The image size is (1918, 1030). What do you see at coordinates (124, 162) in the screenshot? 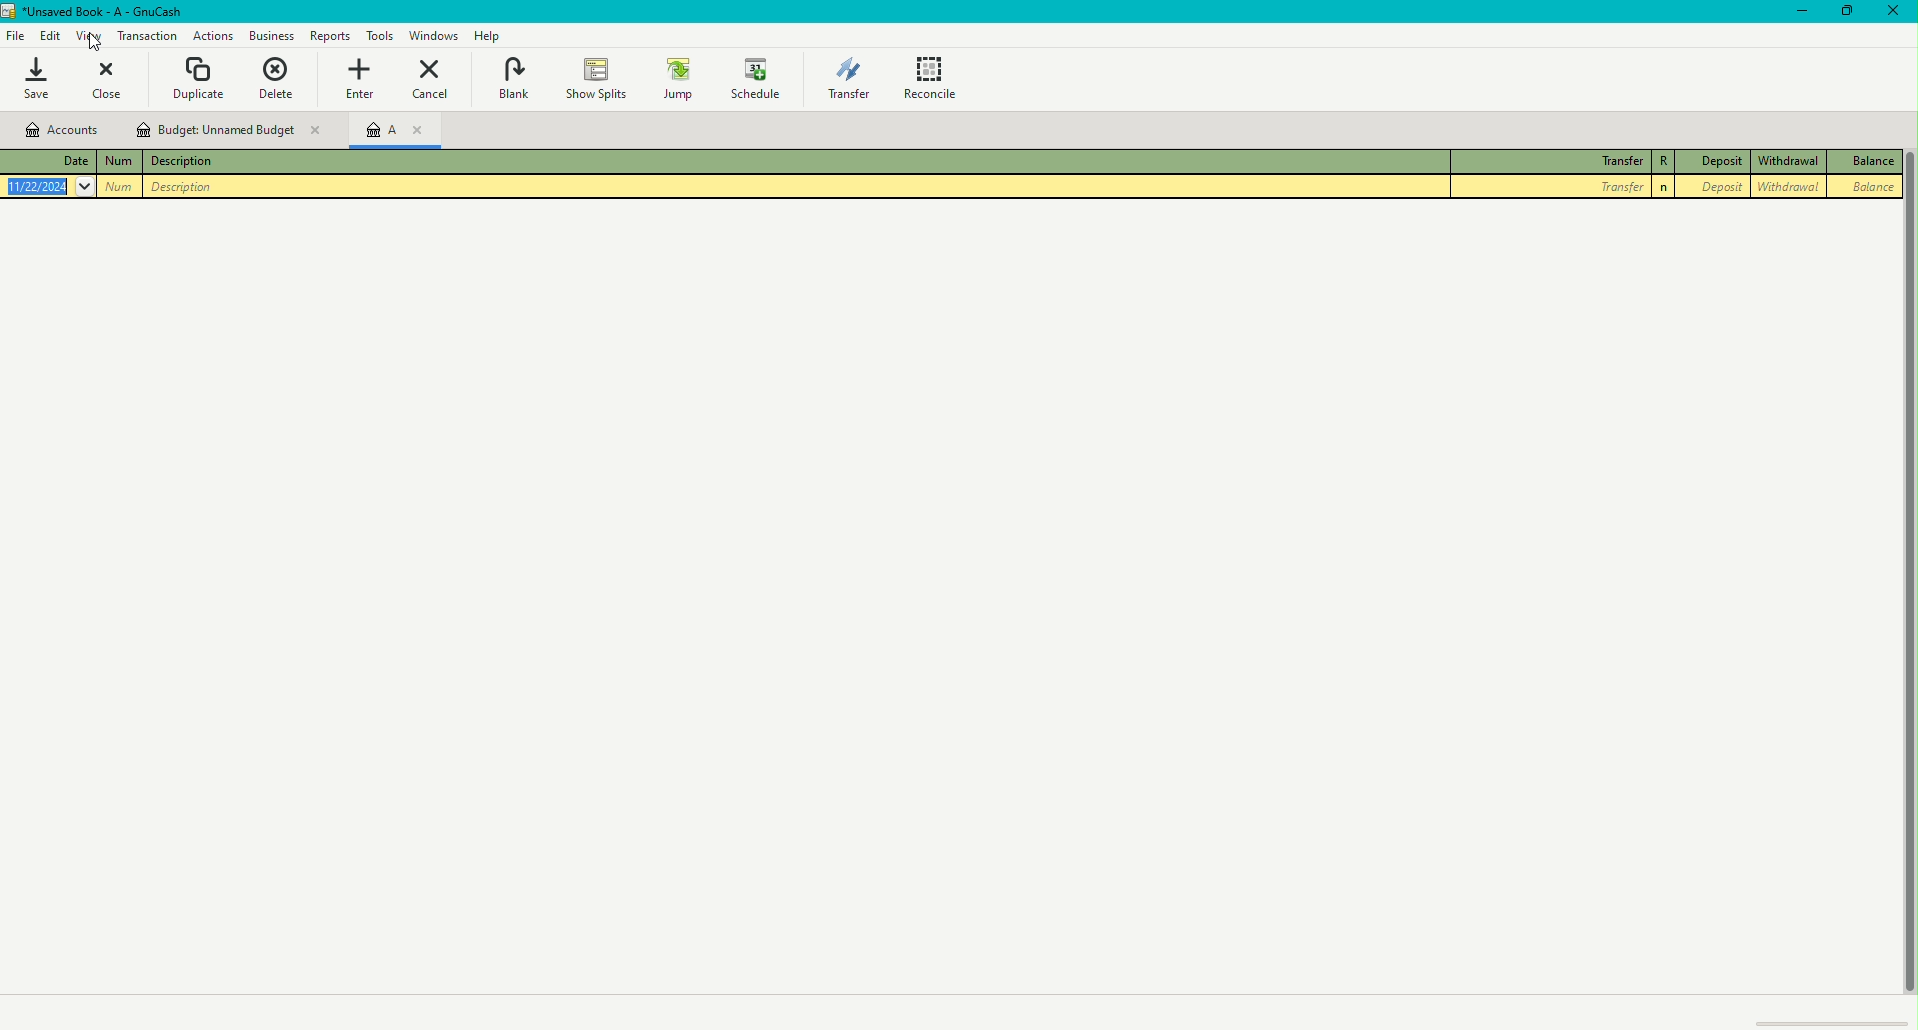
I see `Num` at bounding box center [124, 162].